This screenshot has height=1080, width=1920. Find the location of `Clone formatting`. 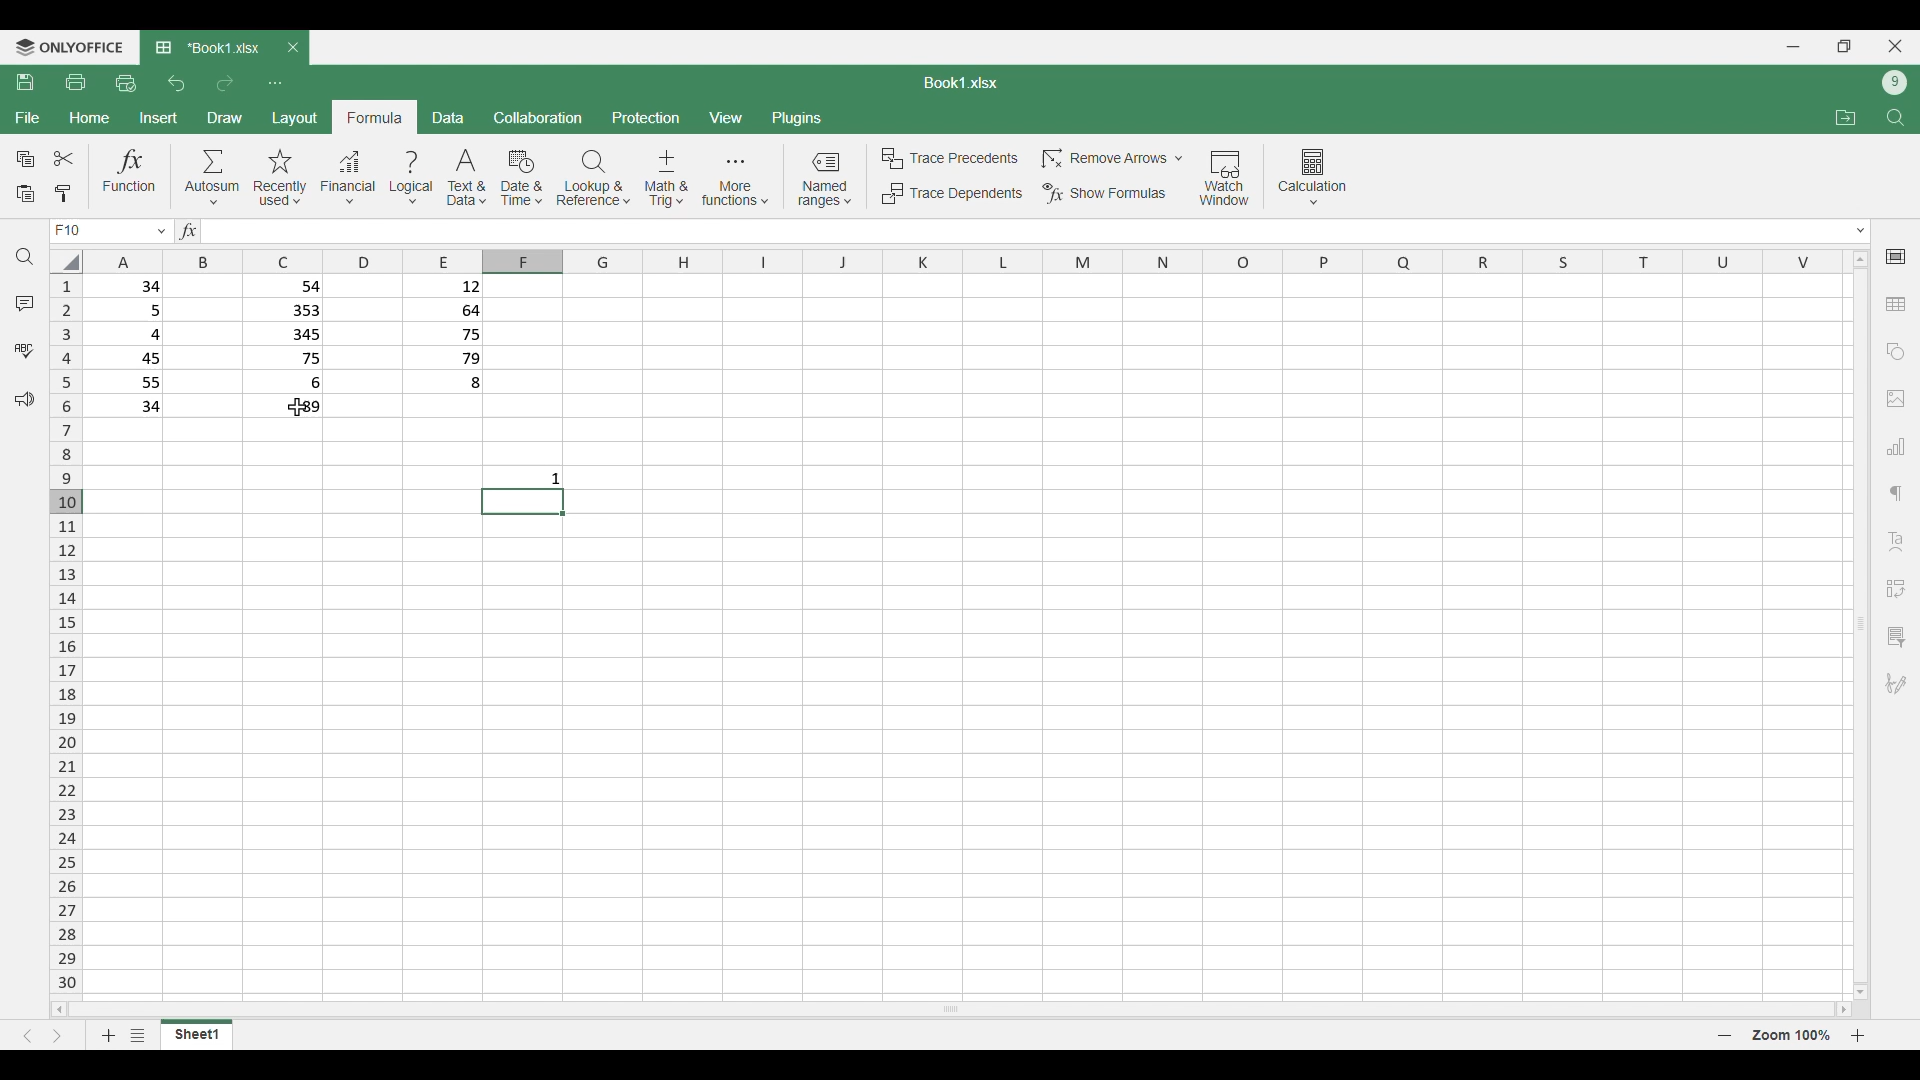

Clone formatting is located at coordinates (62, 195).